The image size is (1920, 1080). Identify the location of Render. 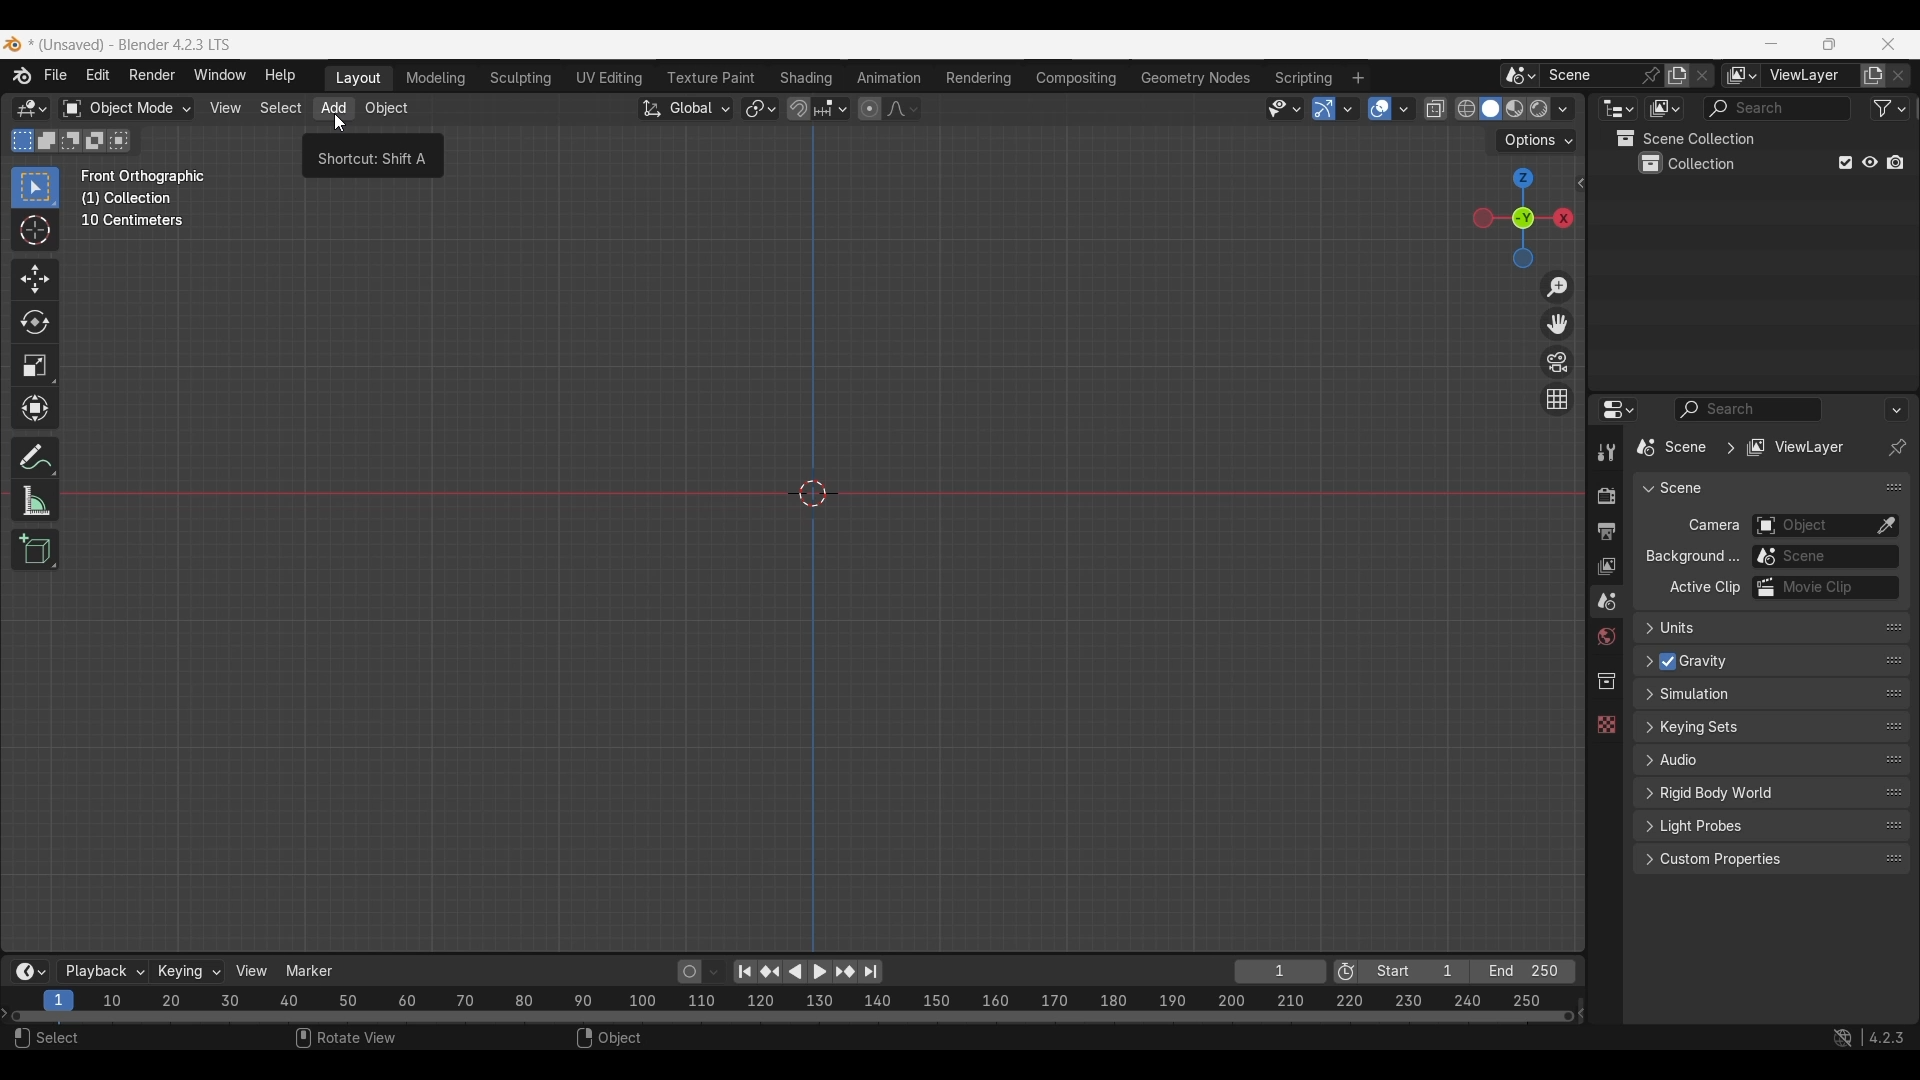
(1605, 495).